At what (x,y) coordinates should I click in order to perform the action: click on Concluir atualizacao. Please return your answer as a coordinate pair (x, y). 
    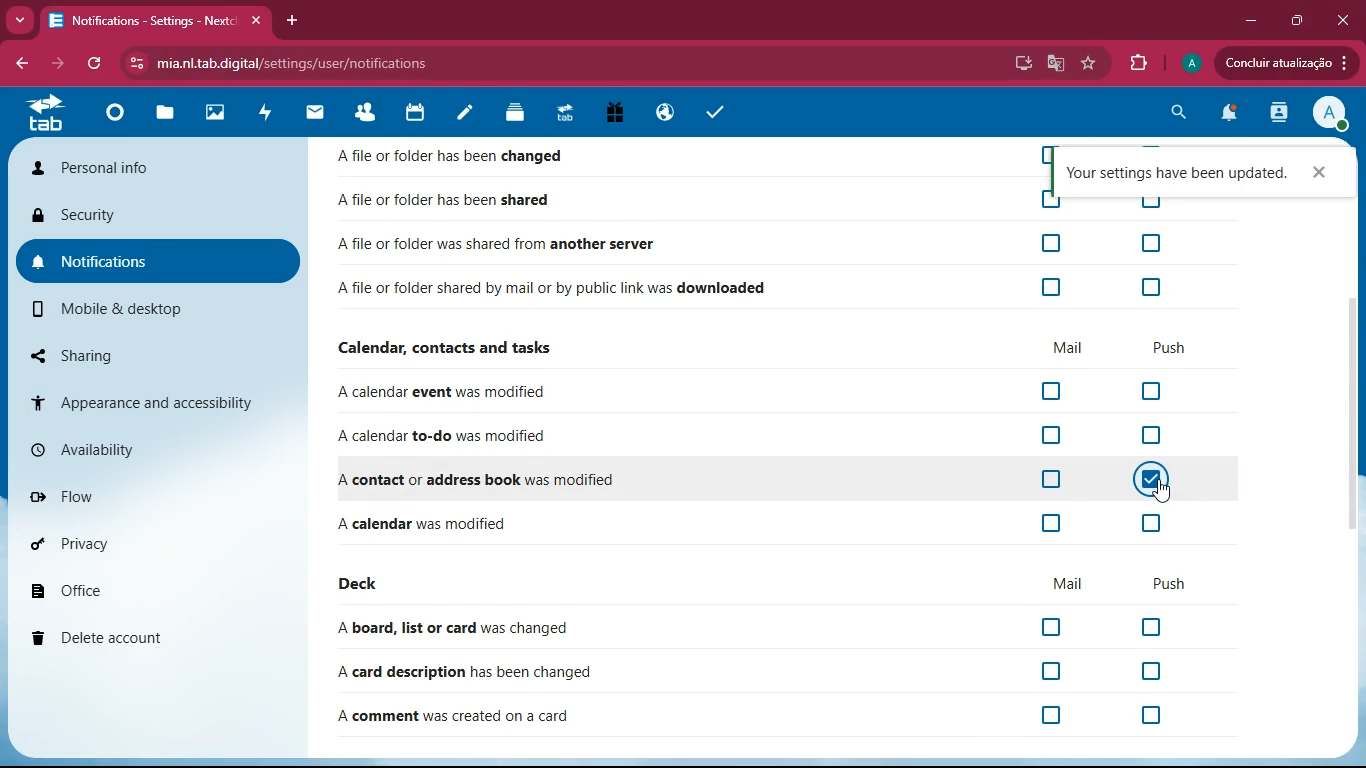
    Looking at the image, I should click on (1286, 62).